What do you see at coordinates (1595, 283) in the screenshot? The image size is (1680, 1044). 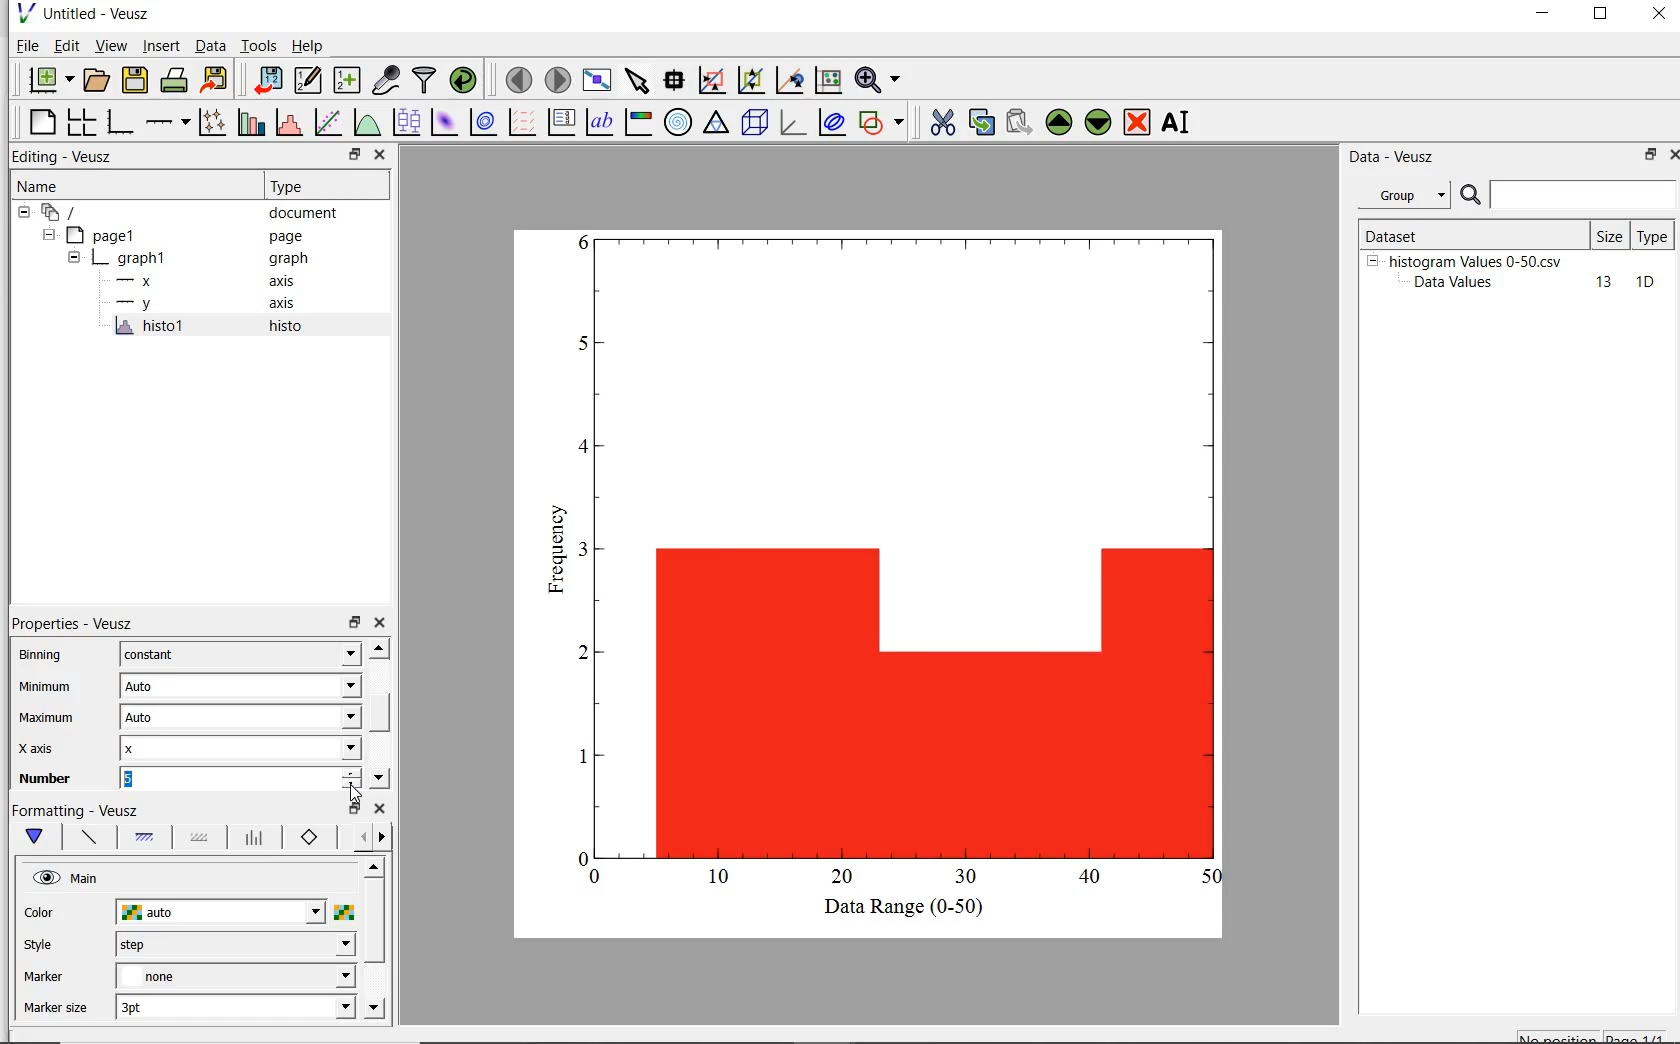 I see `13` at bounding box center [1595, 283].